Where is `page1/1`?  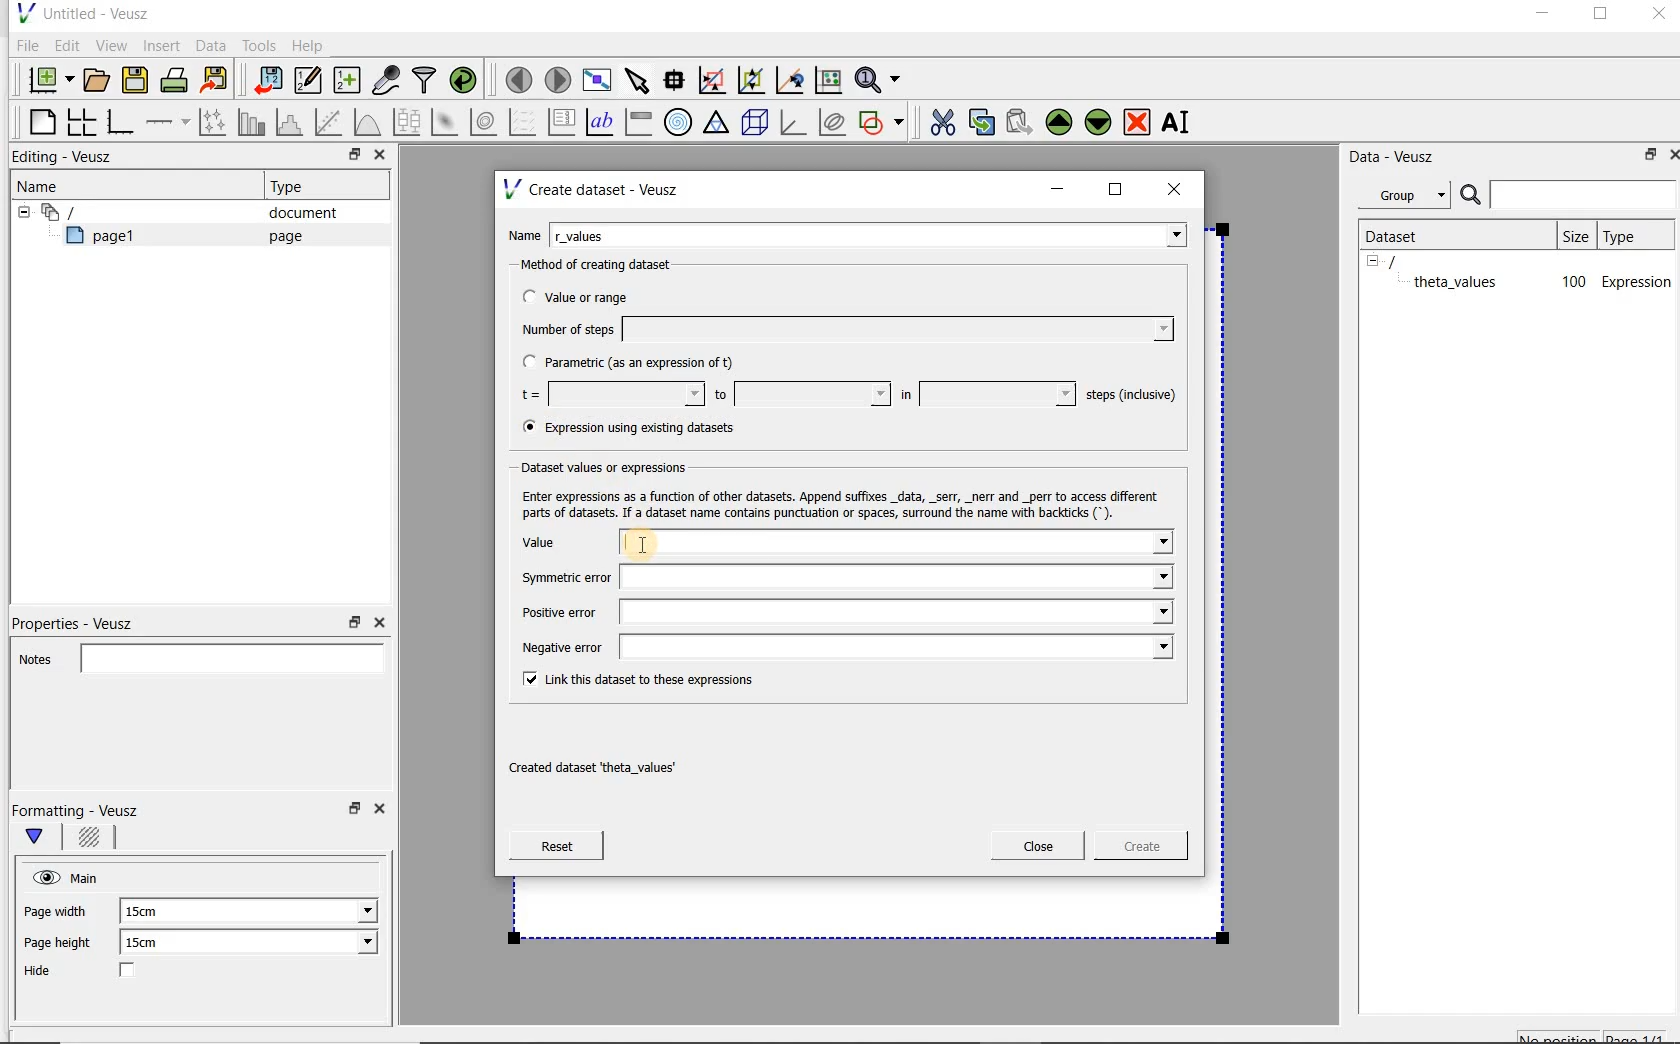
page1/1 is located at coordinates (1643, 1036).